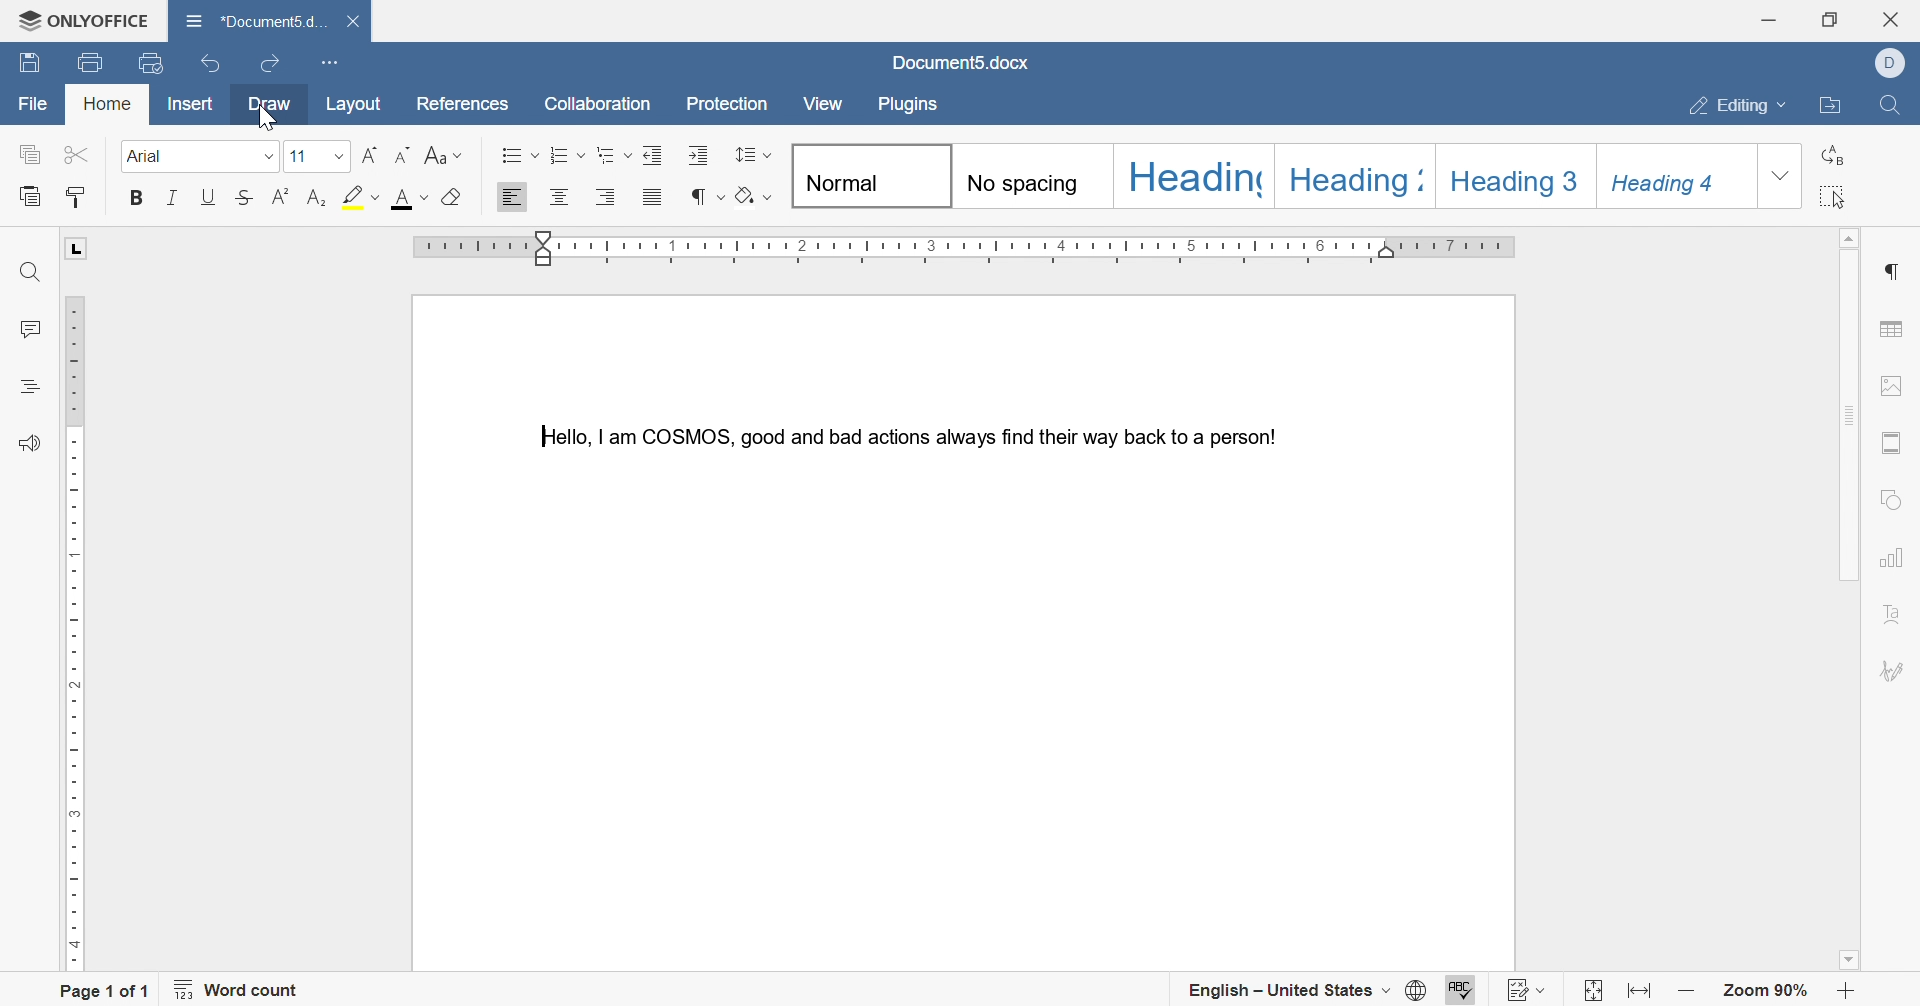  What do you see at coordinates (1739, 103) in the screenshot?
I see `editing` at bounding box center [1739, 103].